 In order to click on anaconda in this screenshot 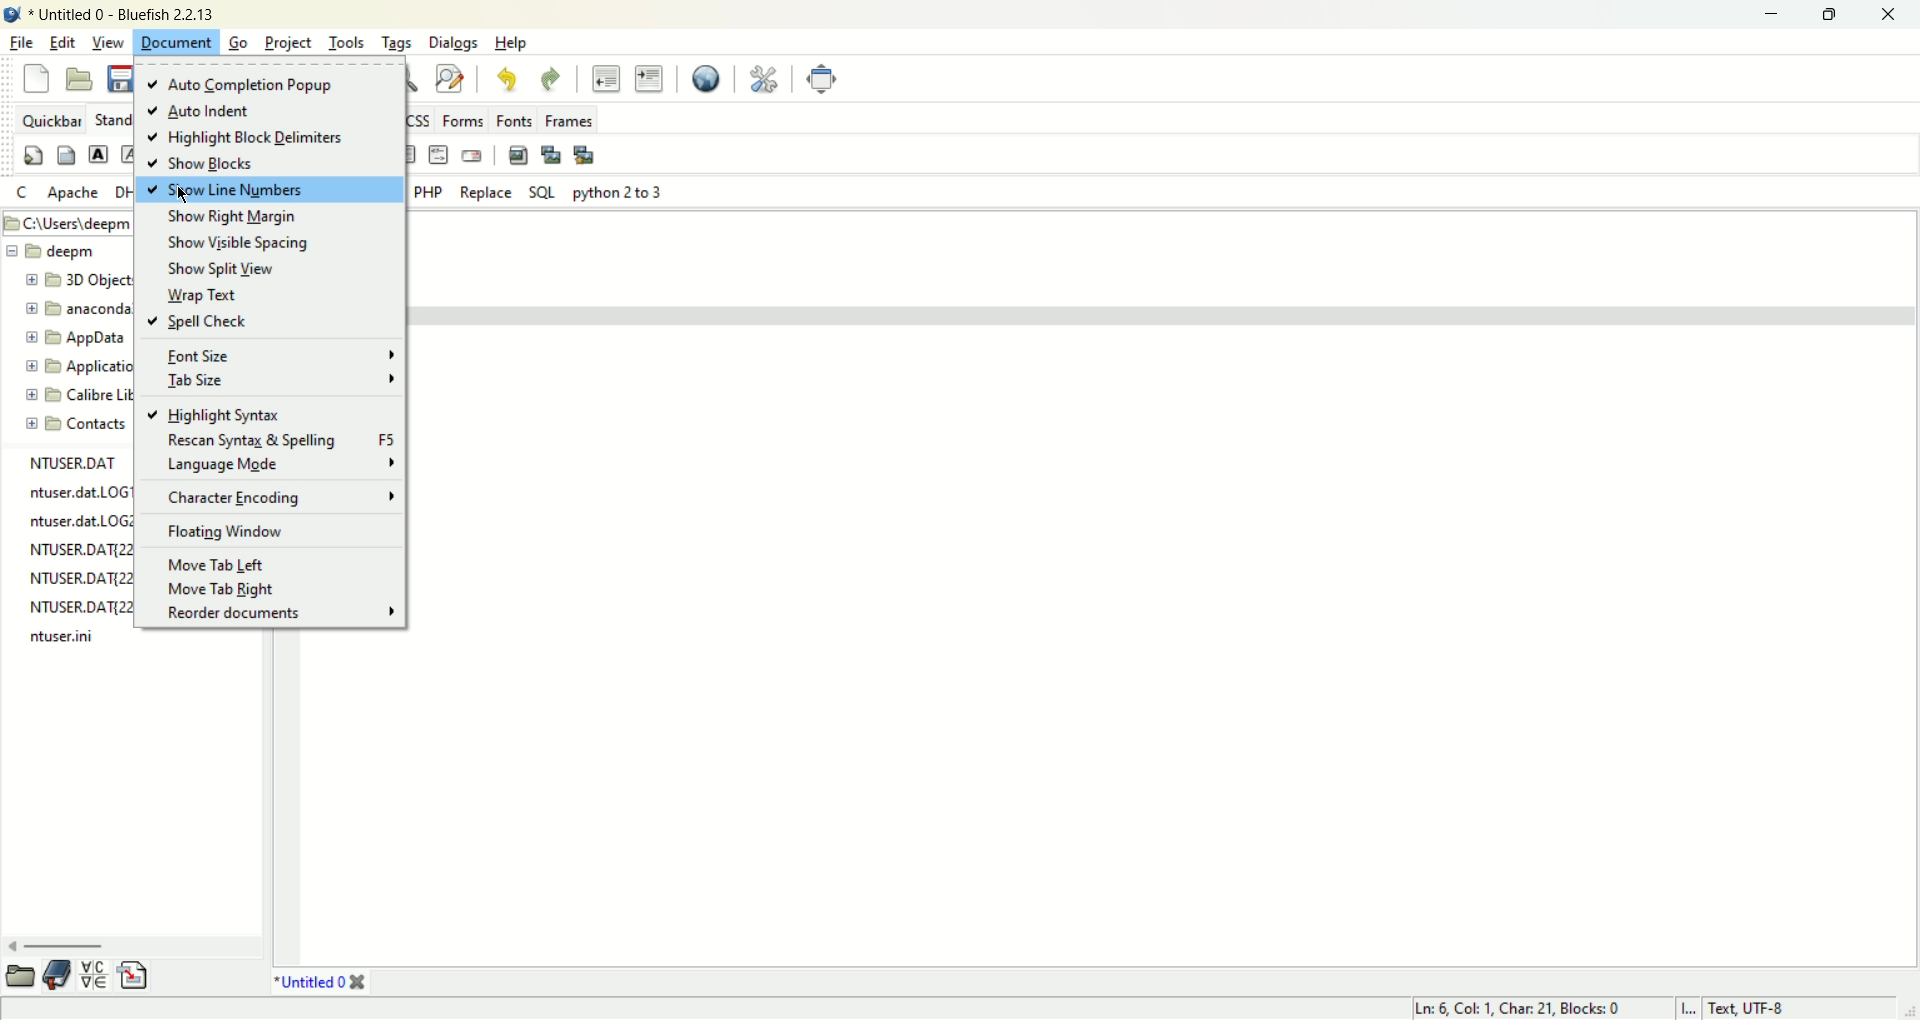, I will do `click(77, 307)`.